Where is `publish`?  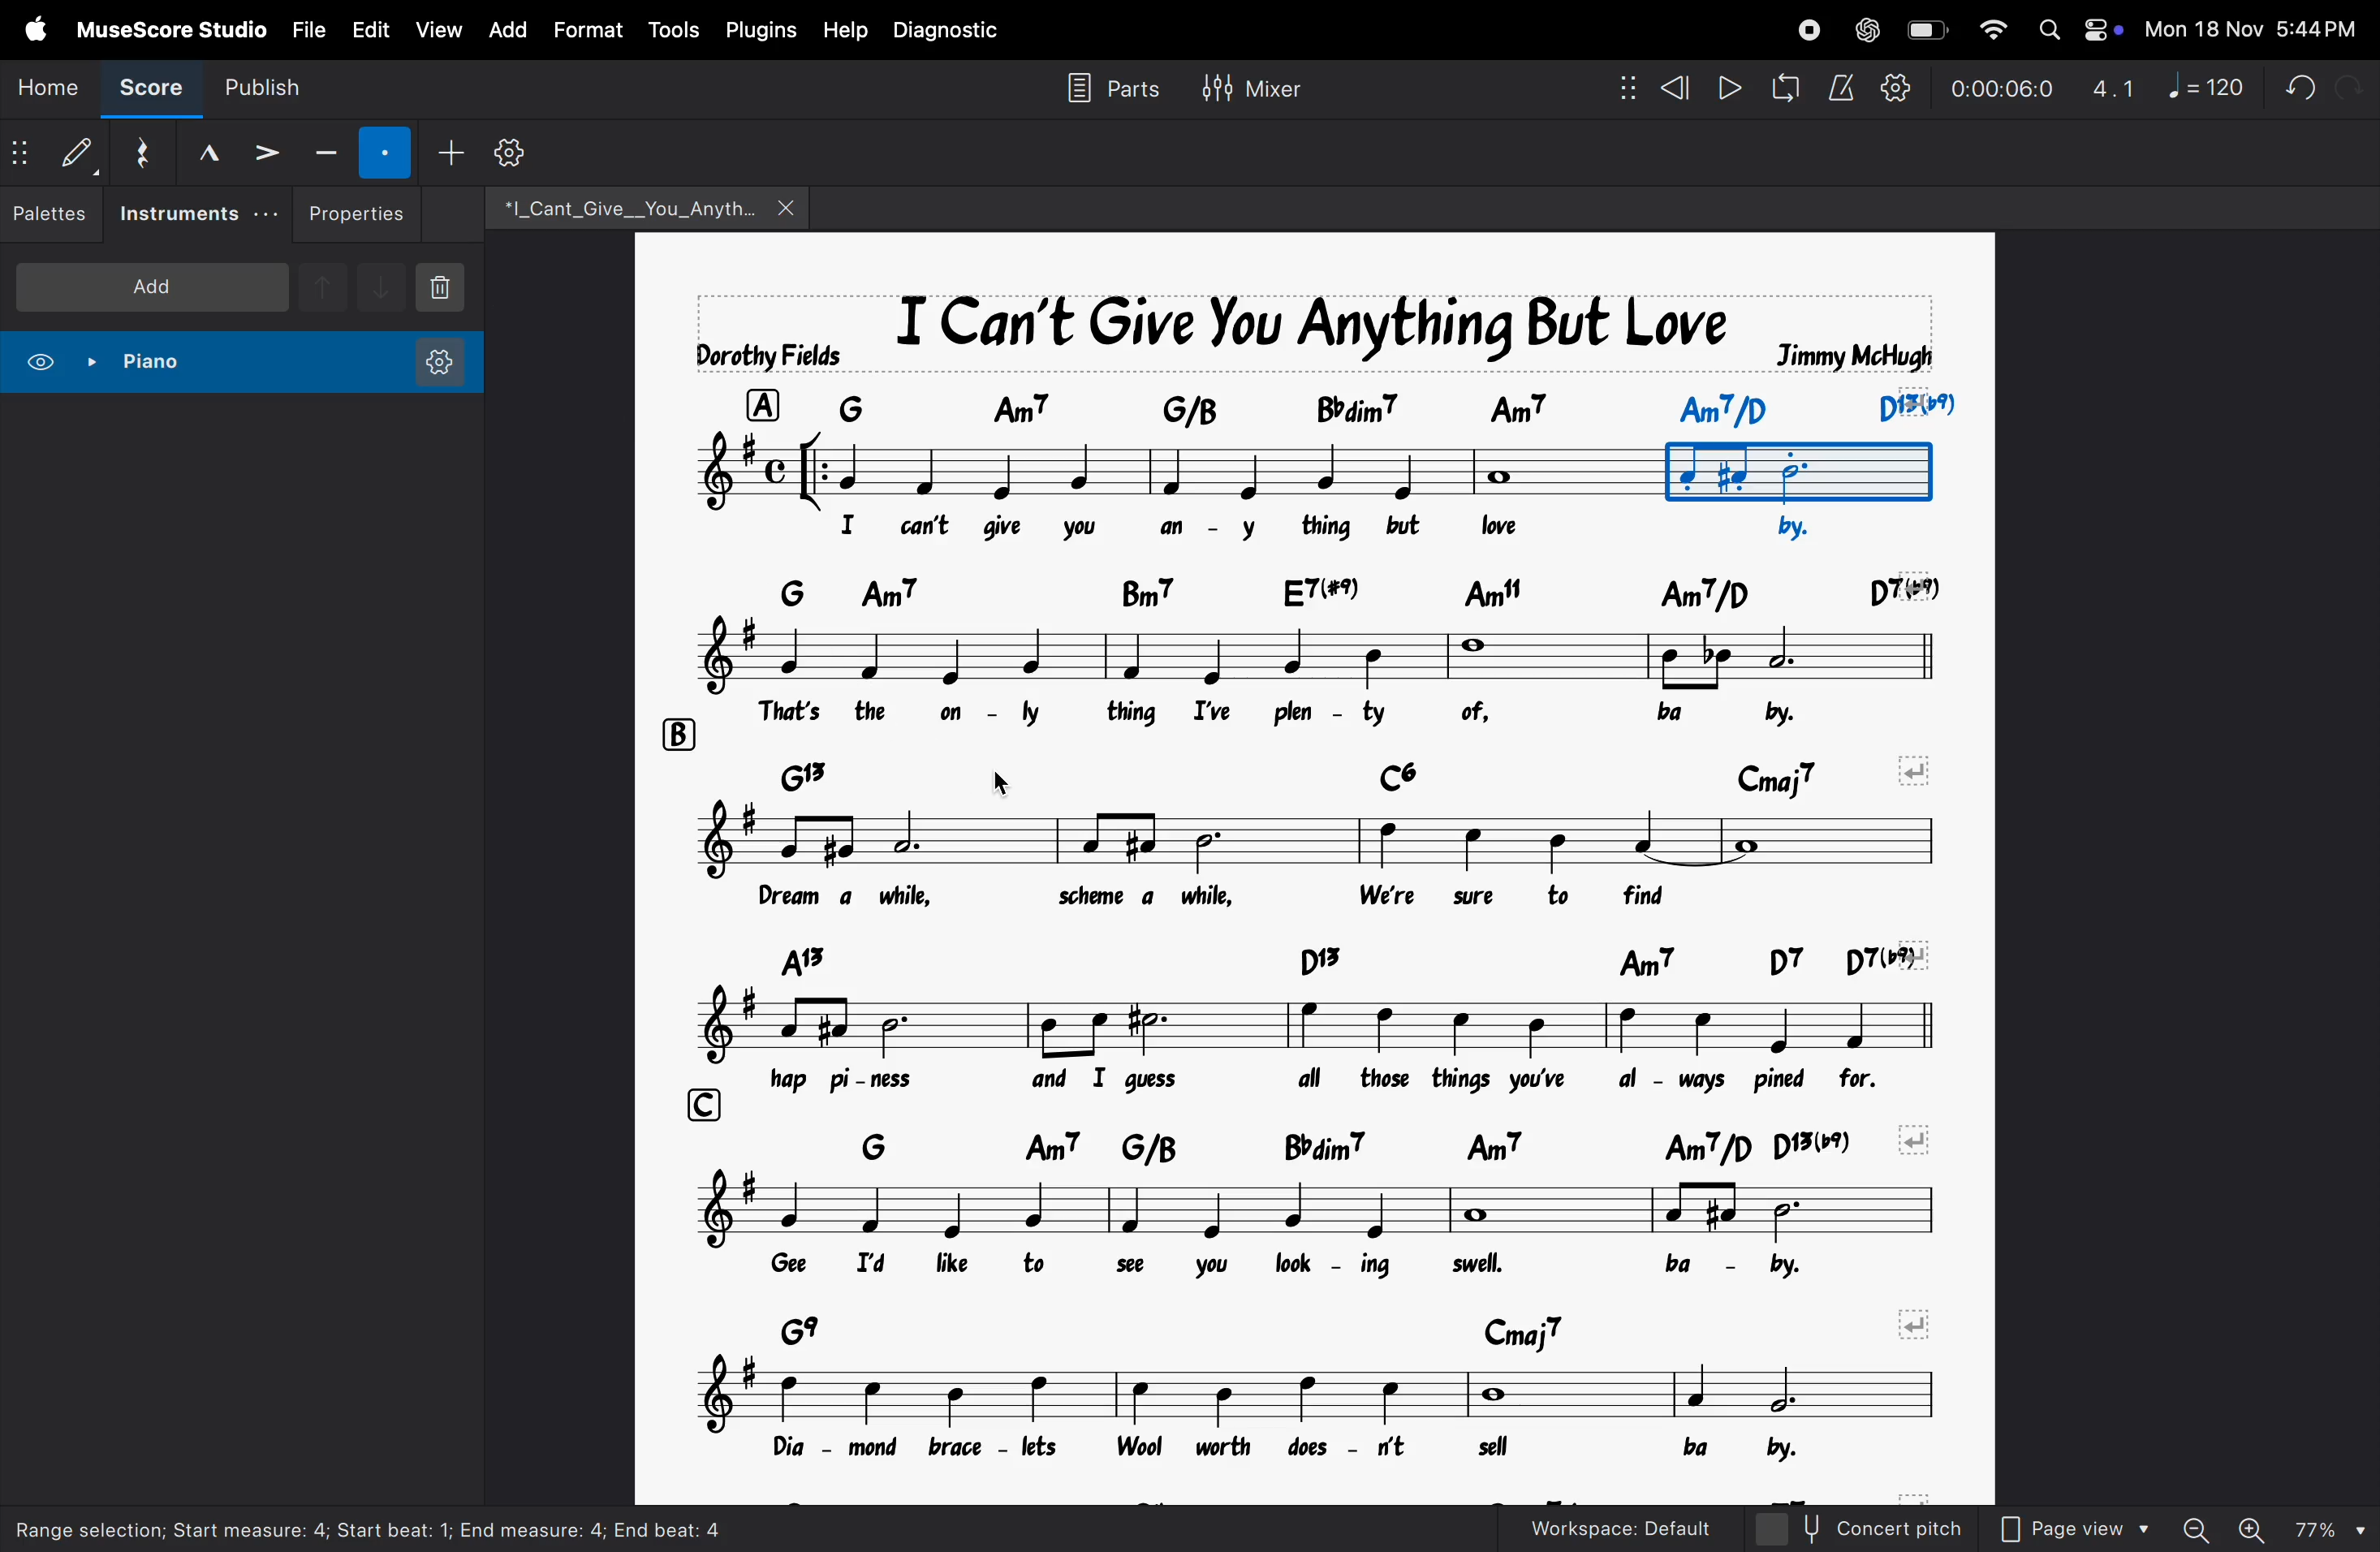 publish is located at coordinates (262, 90).